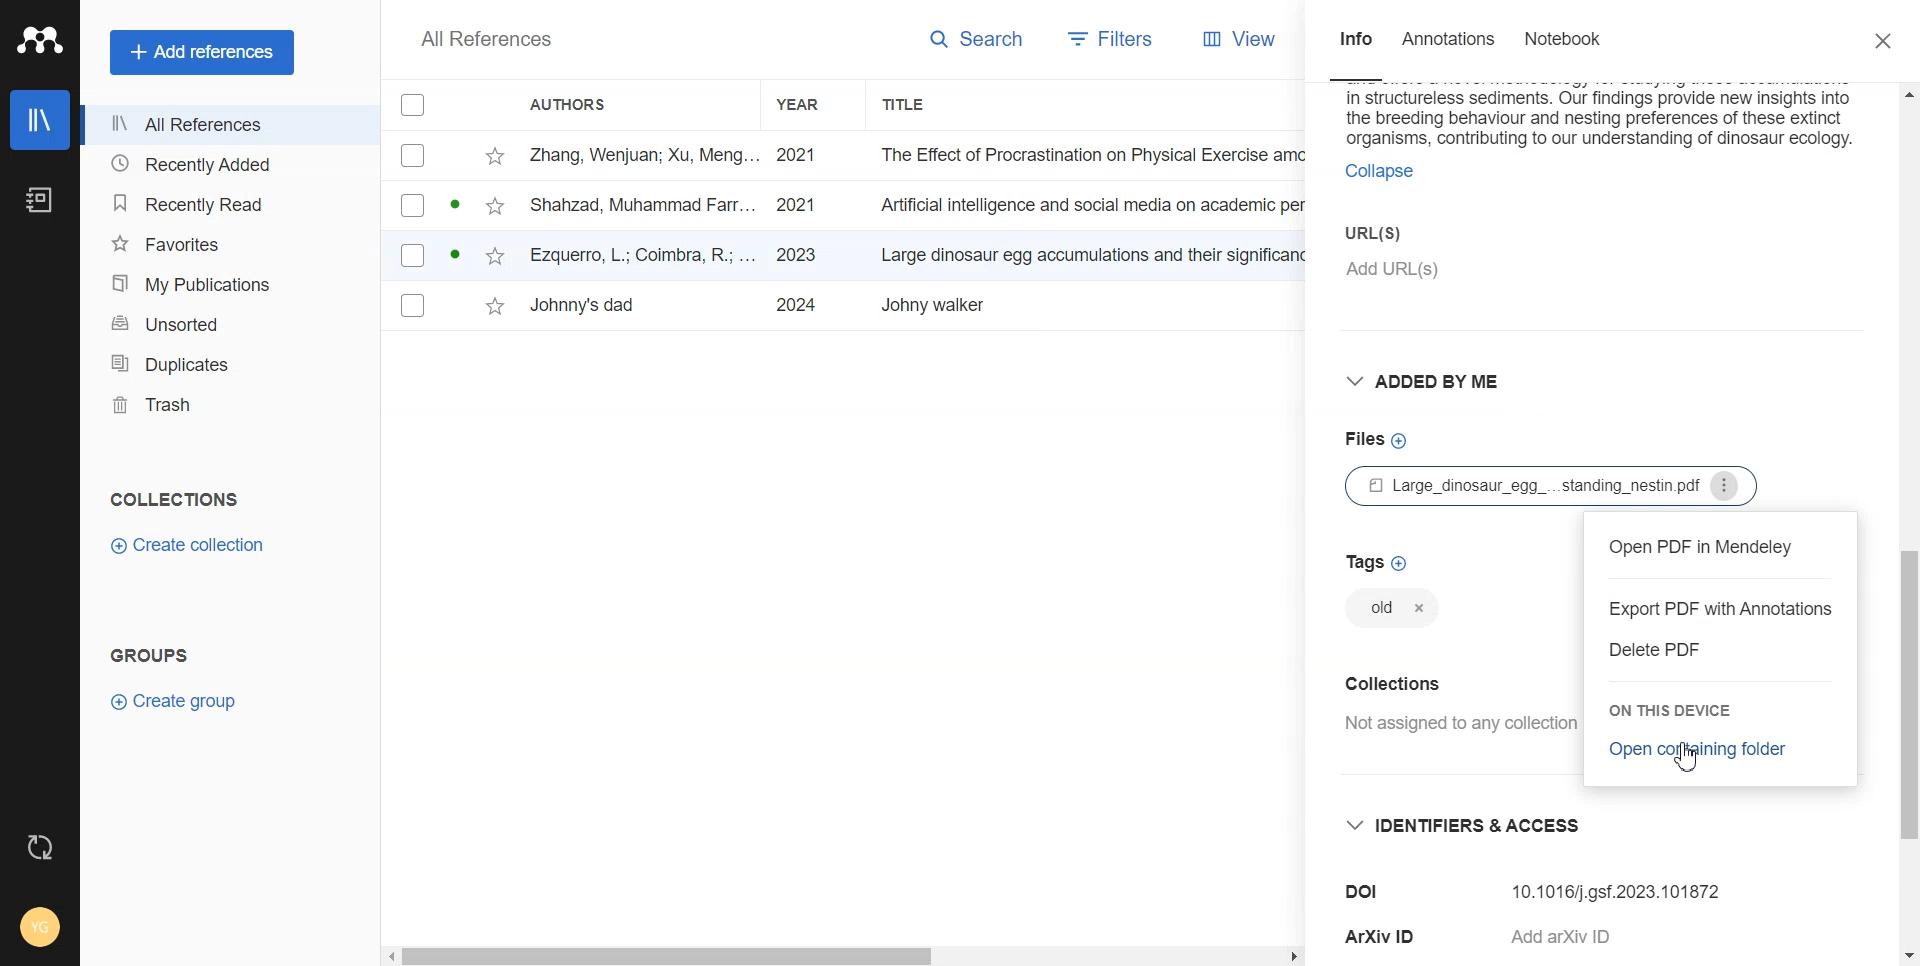 This screenshot has height=966, width=1920. What do you see at coordinates (1078, 304) in the screenshot?
I see `Title` at bounding box center [1078, 304].